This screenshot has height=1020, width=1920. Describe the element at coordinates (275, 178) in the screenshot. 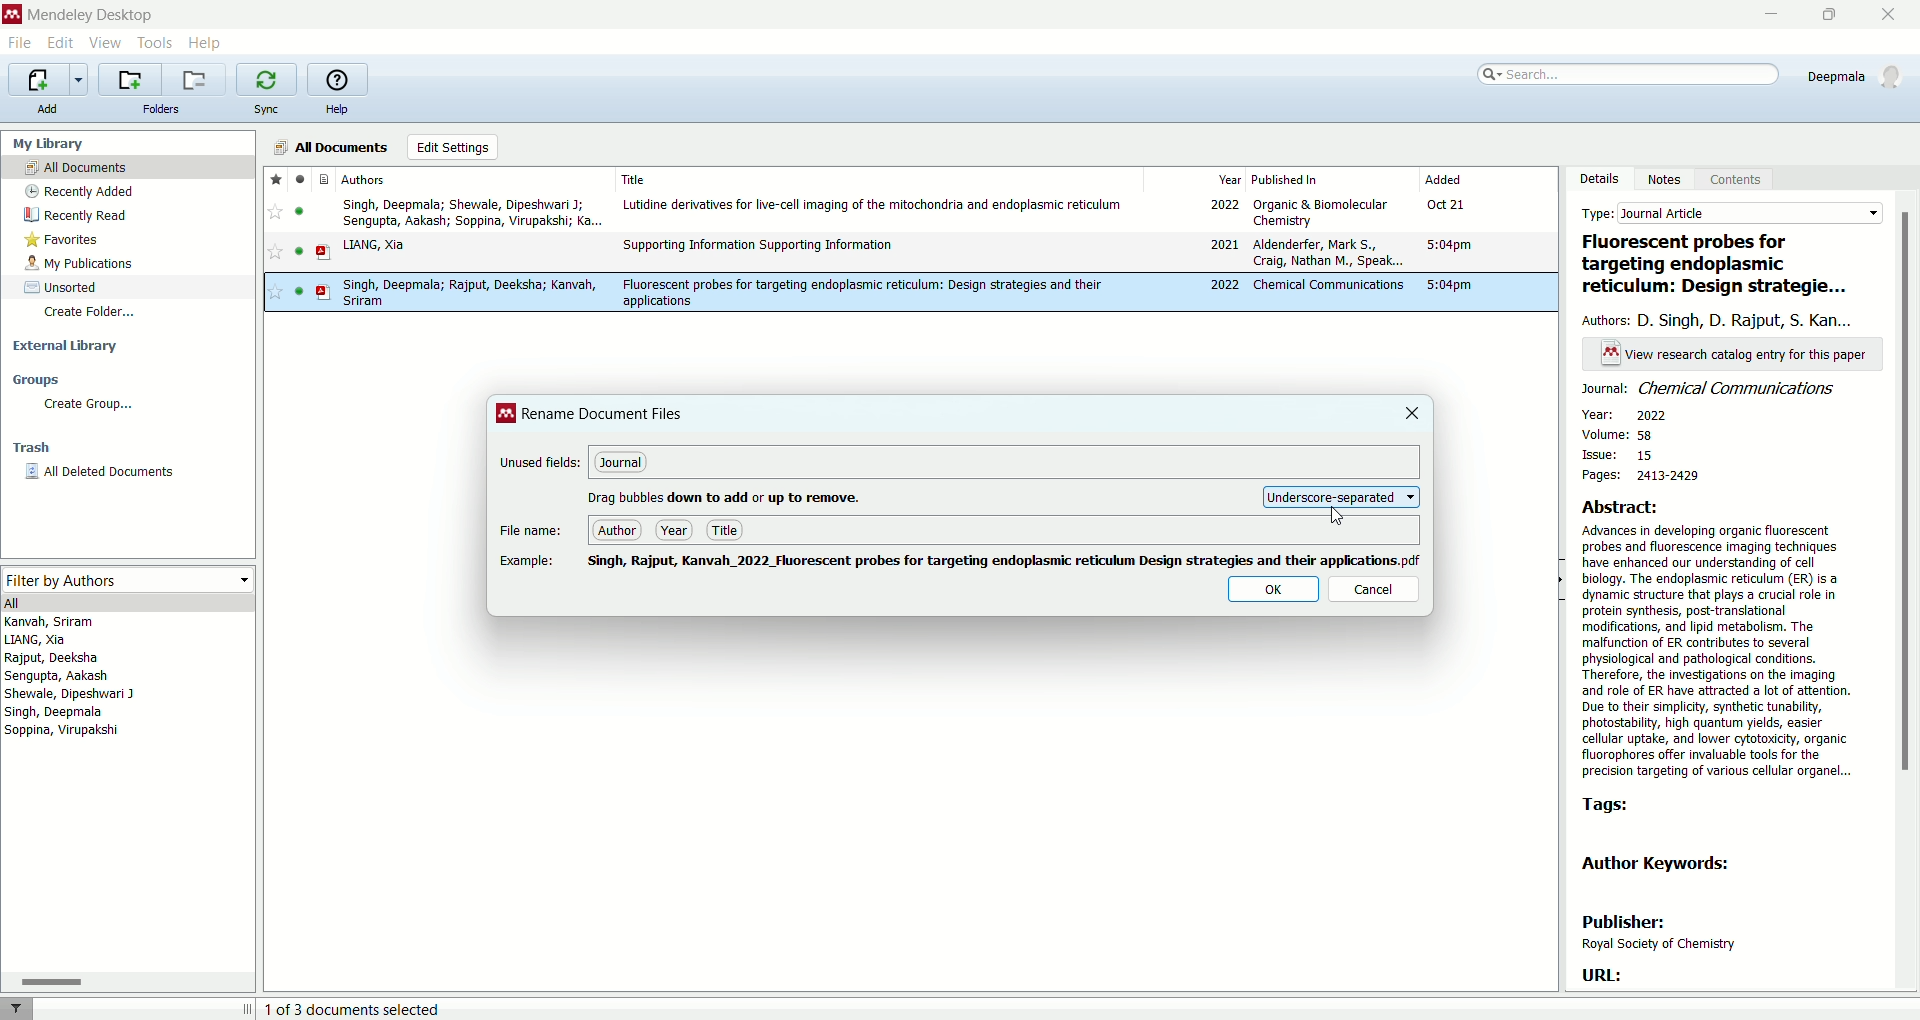

I see `favorite` at that location.